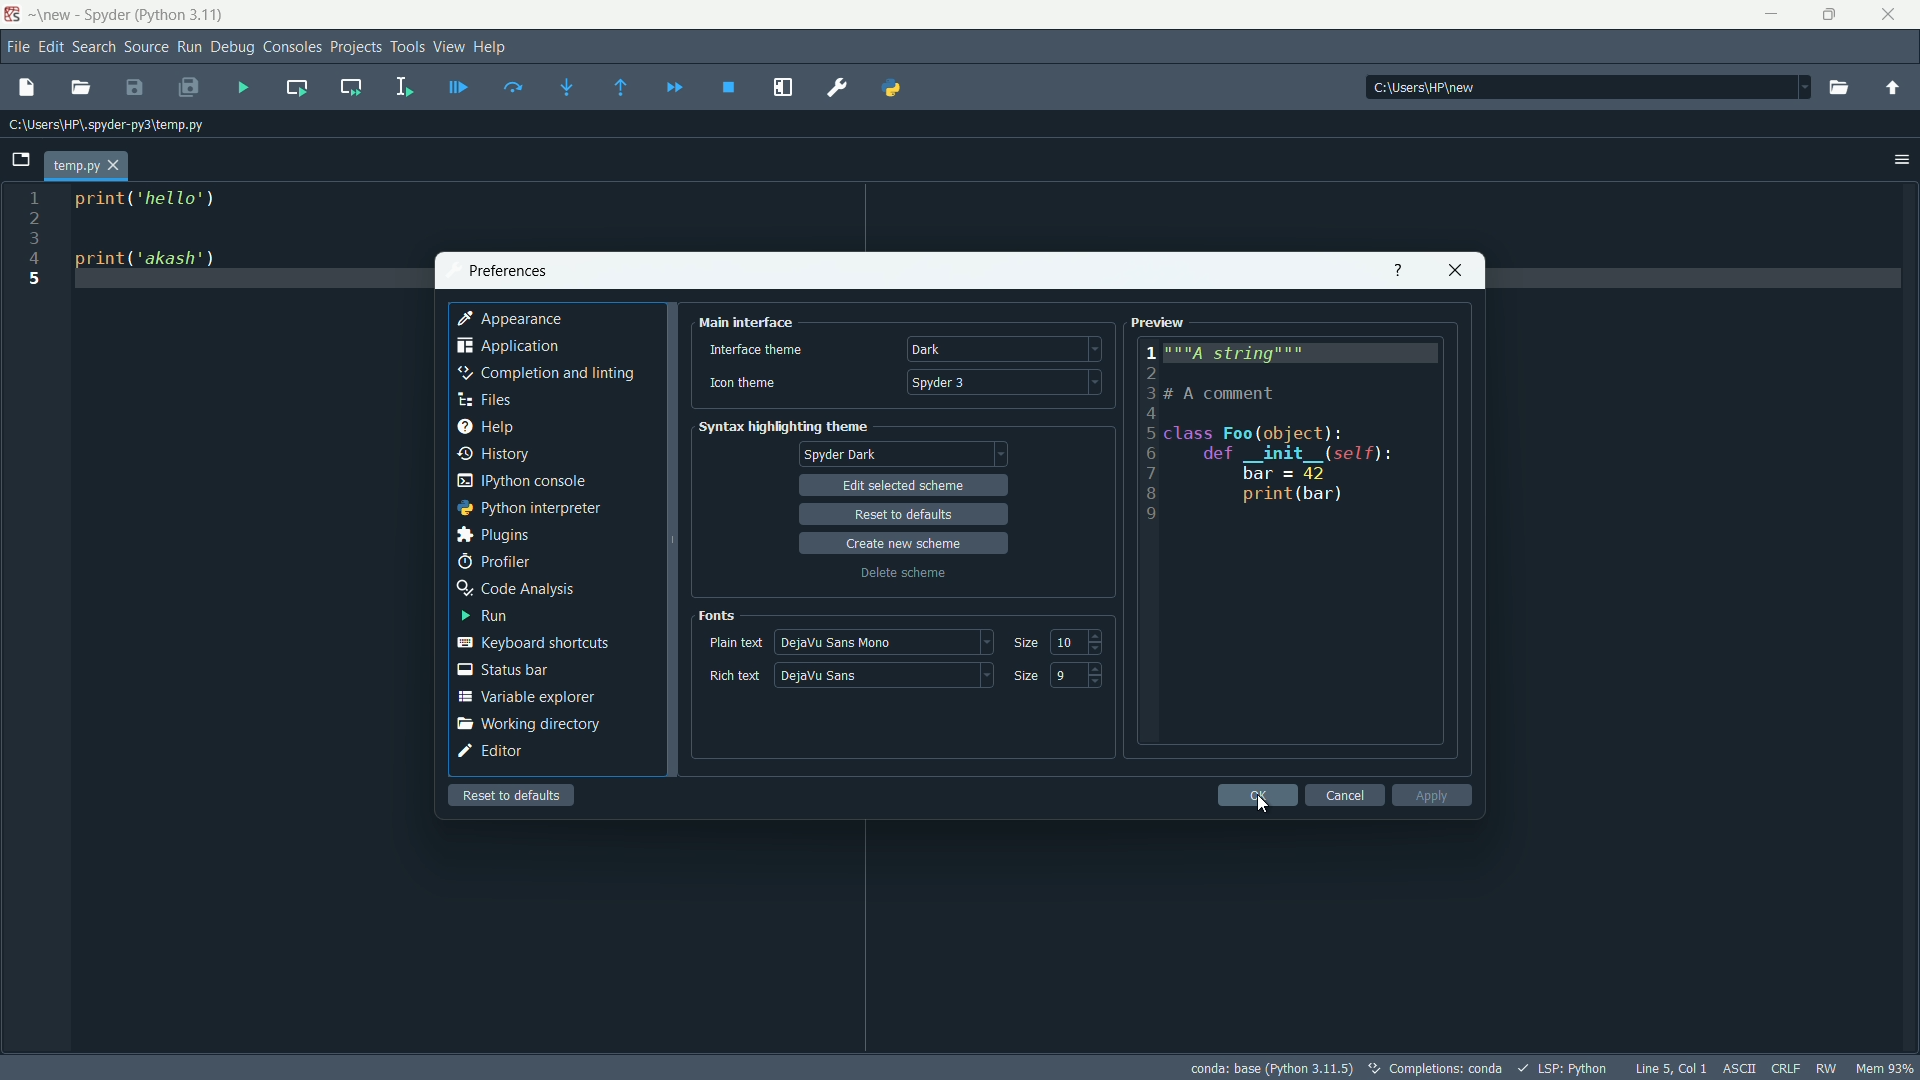  I want to click on interface theme, so click(756, 351).